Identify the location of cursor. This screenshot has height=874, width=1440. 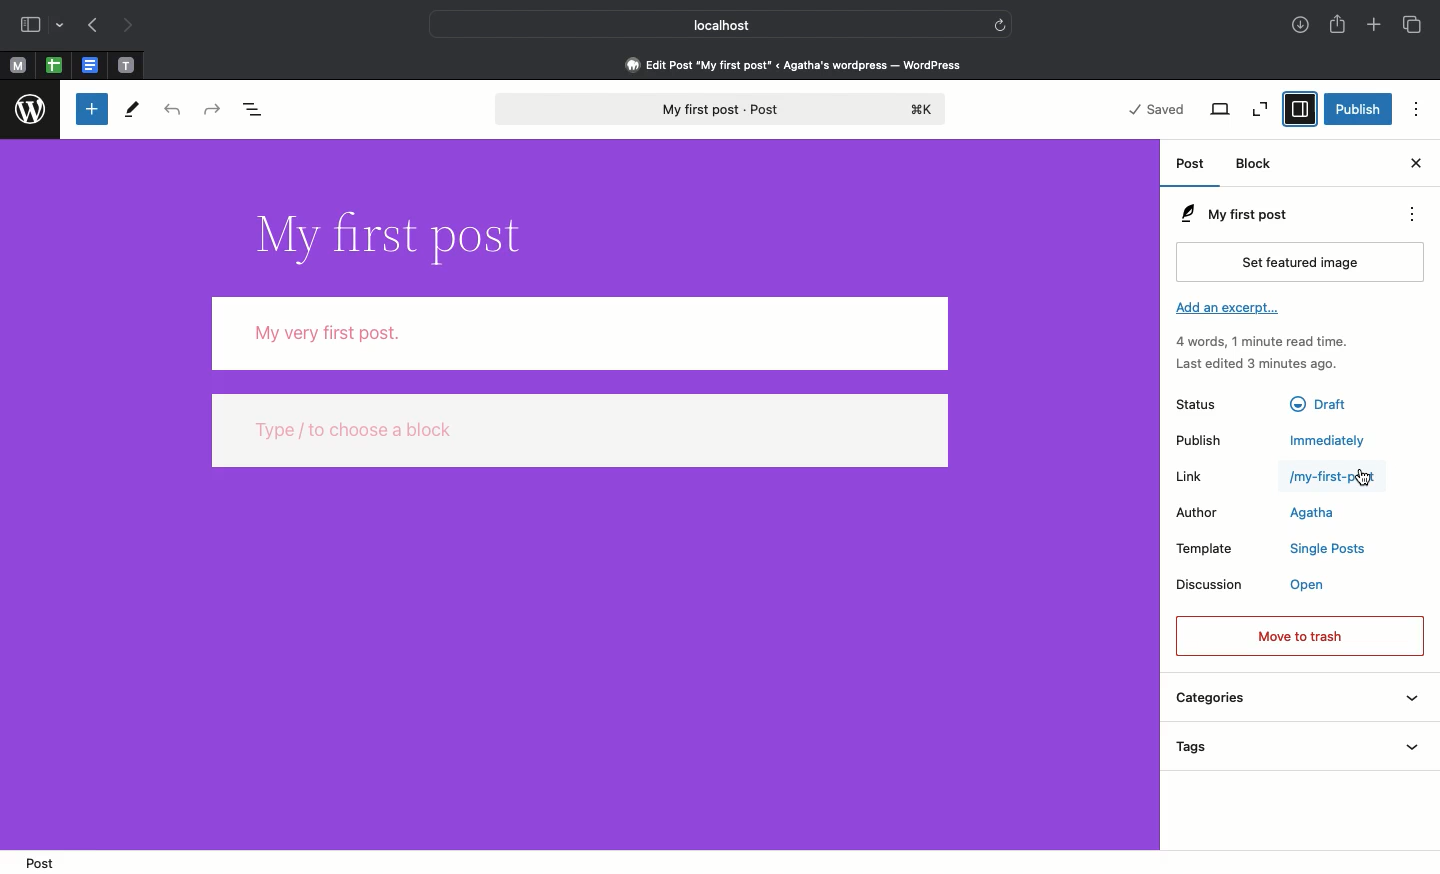
(1360, 478).